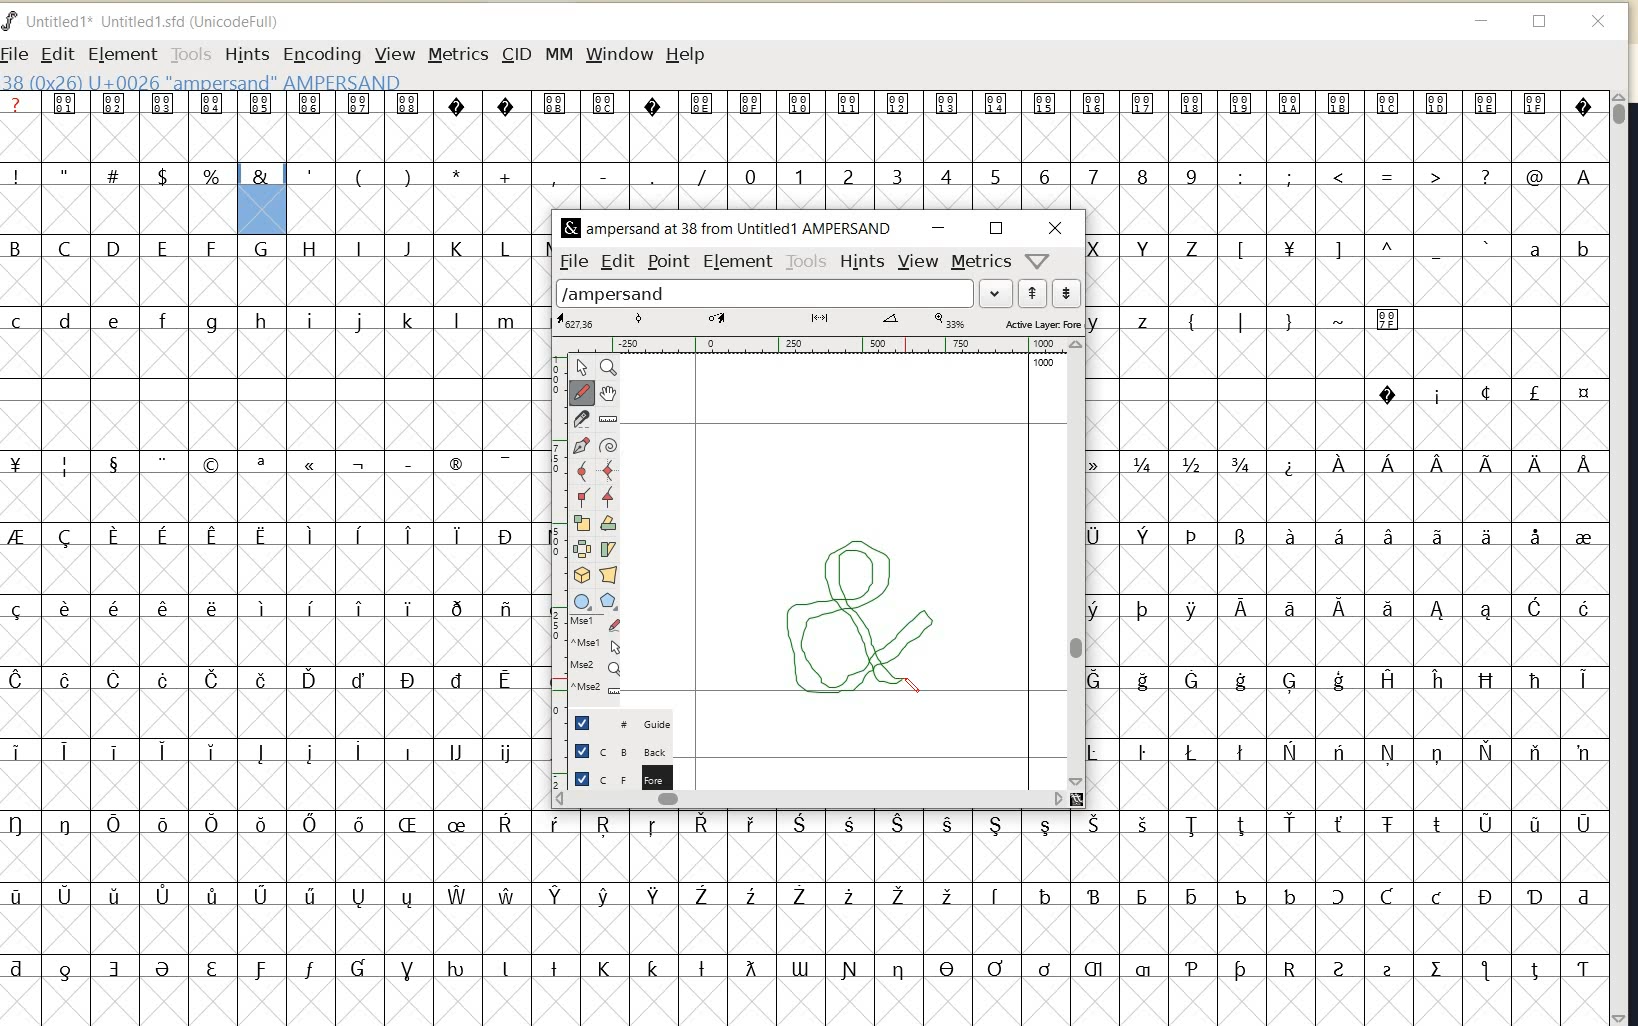 The image size is (1638, 1026). What do you see at coordinates (581, 575) in the screenshot?
I see `rotate the selection in 3d and project back to plane` at bounding box center [581, 575].